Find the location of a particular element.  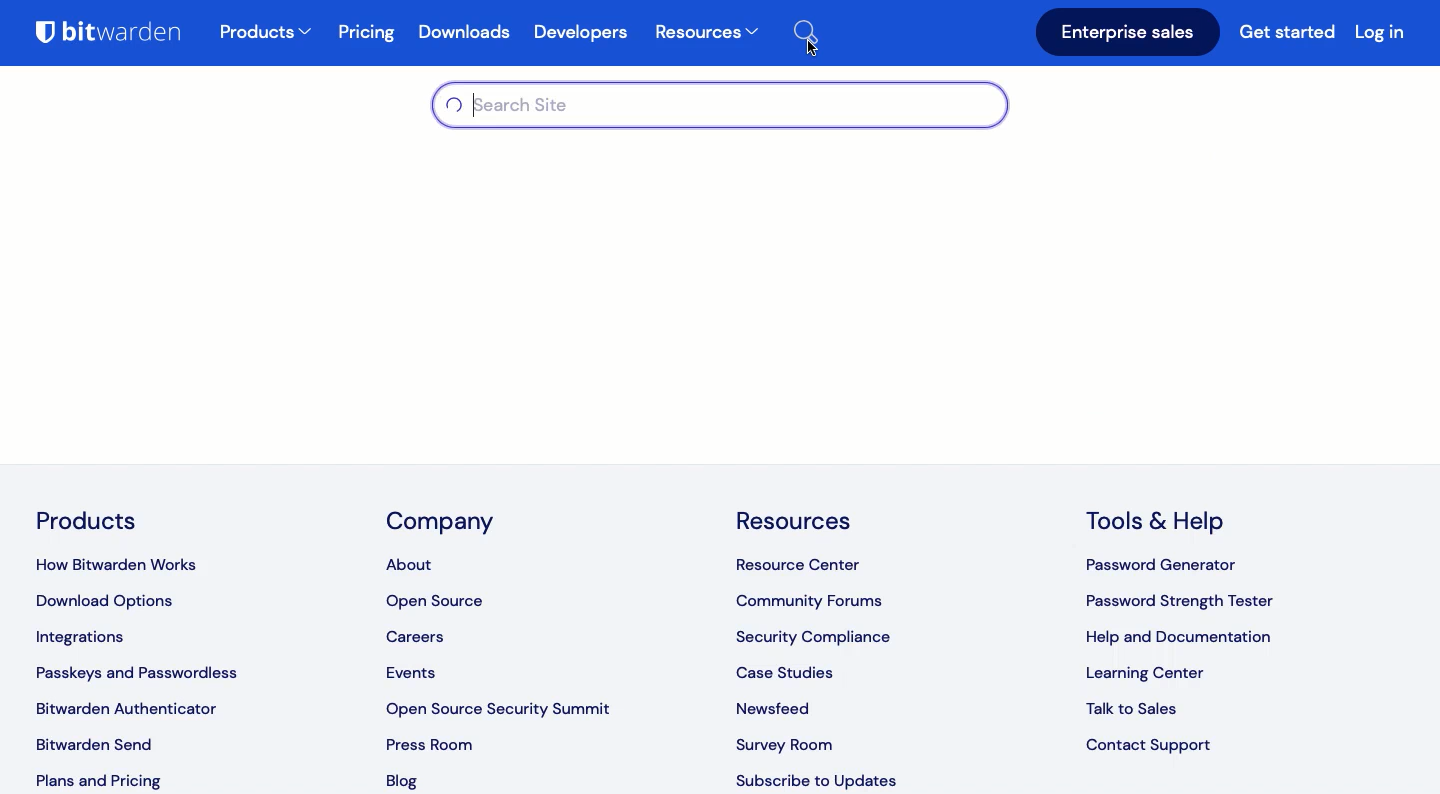

Downloads is located at coordinates (469, 35).